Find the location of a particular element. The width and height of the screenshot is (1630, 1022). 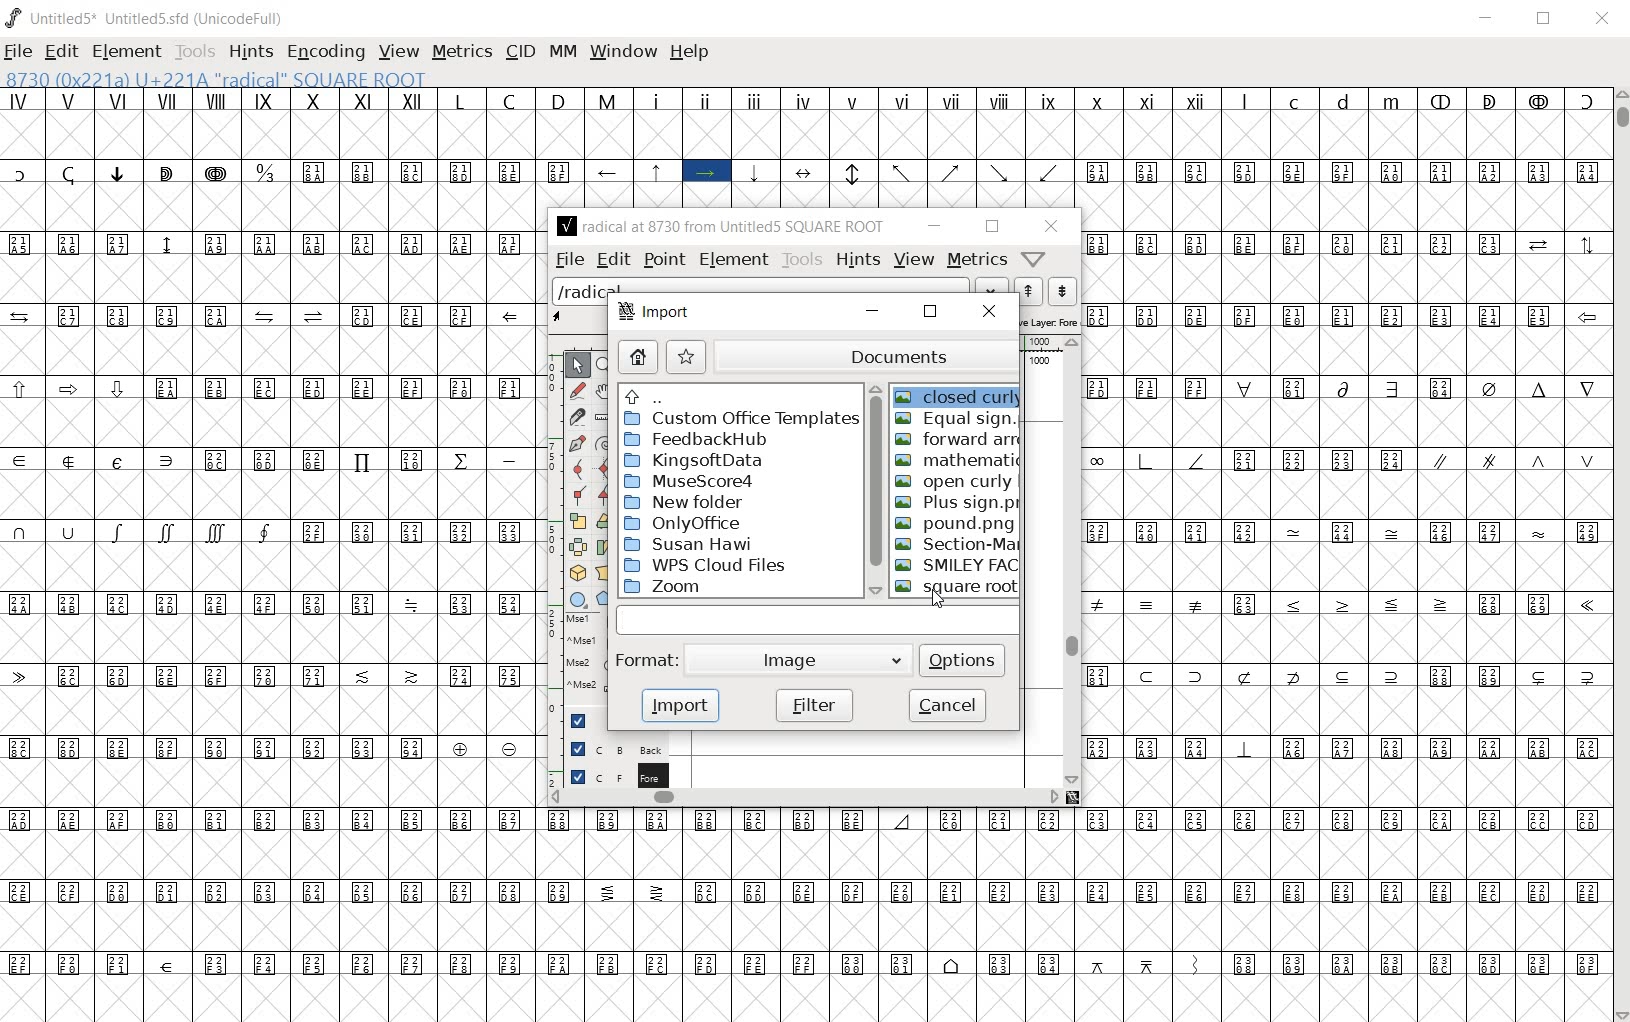

WPS Cloud Files is located at coordinates (710, 567).